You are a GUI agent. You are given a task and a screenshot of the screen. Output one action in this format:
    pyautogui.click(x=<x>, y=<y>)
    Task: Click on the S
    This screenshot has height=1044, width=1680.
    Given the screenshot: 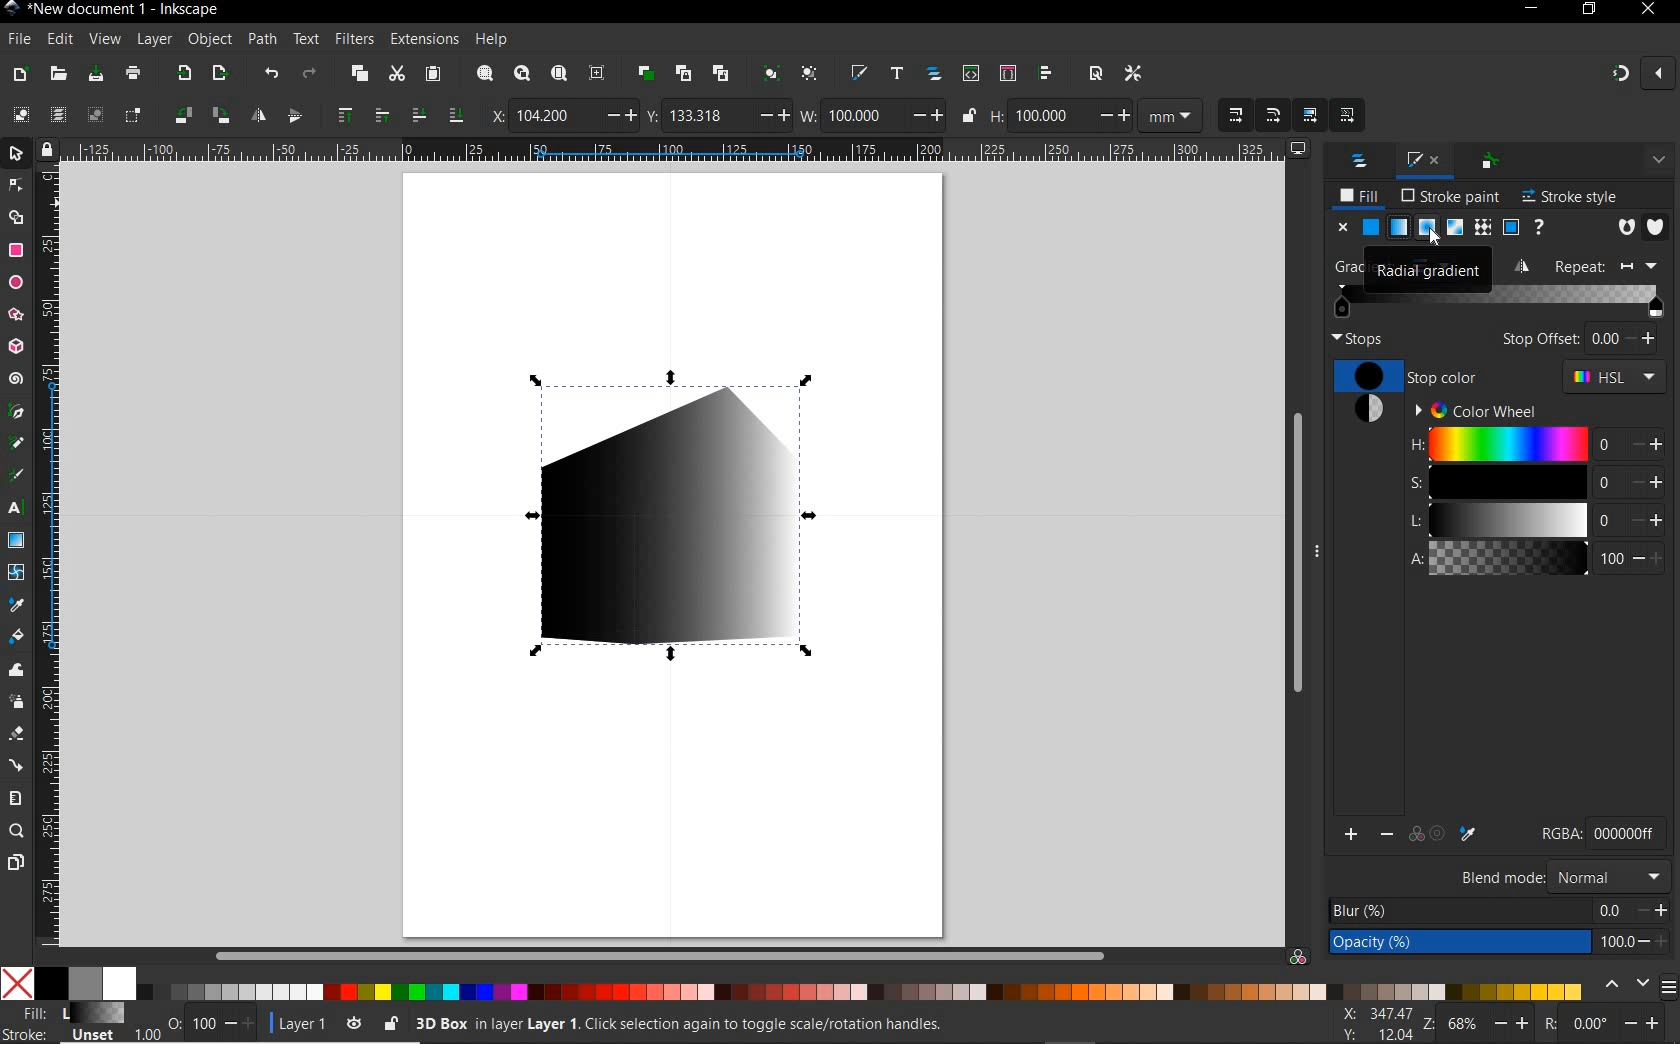 What is the action you would take?
    pyautogui.click(x=1508, y=483)
    